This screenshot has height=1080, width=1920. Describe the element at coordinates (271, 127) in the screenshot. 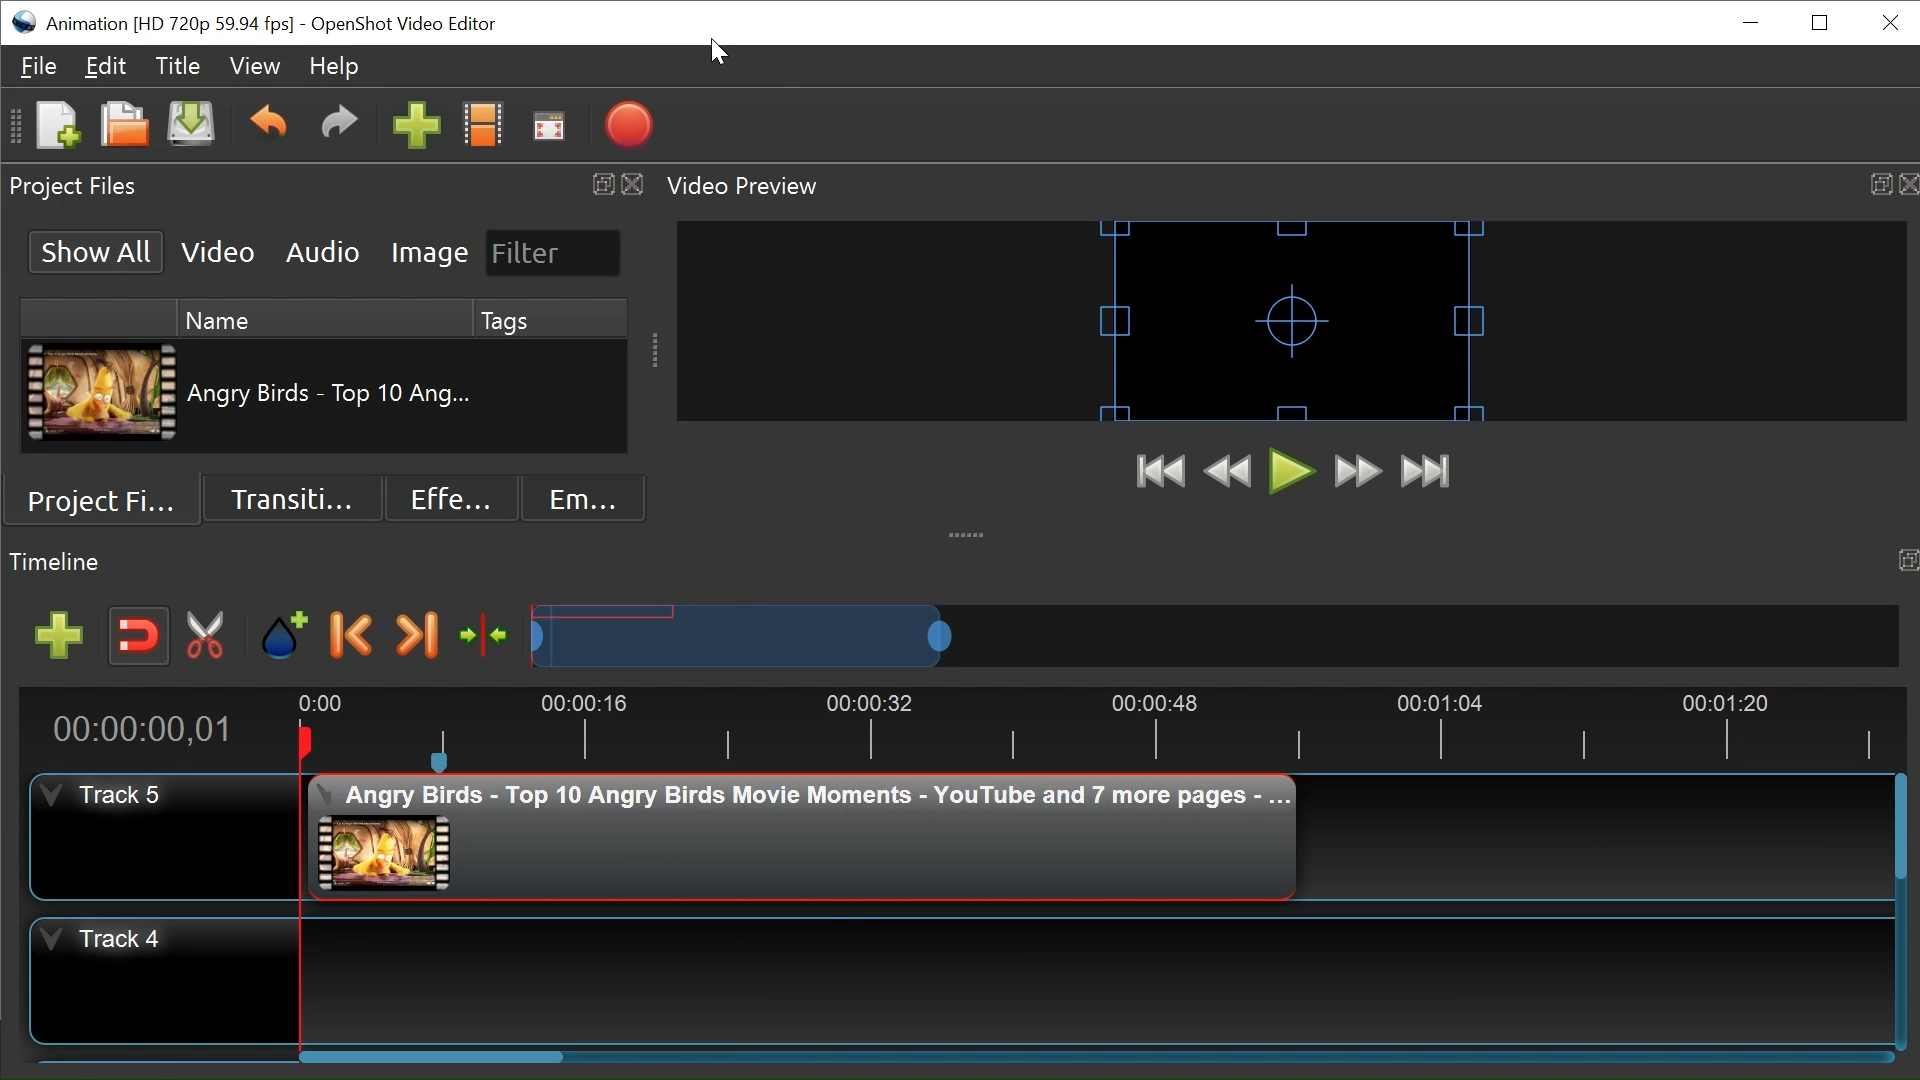

I see `Undo` at that location.